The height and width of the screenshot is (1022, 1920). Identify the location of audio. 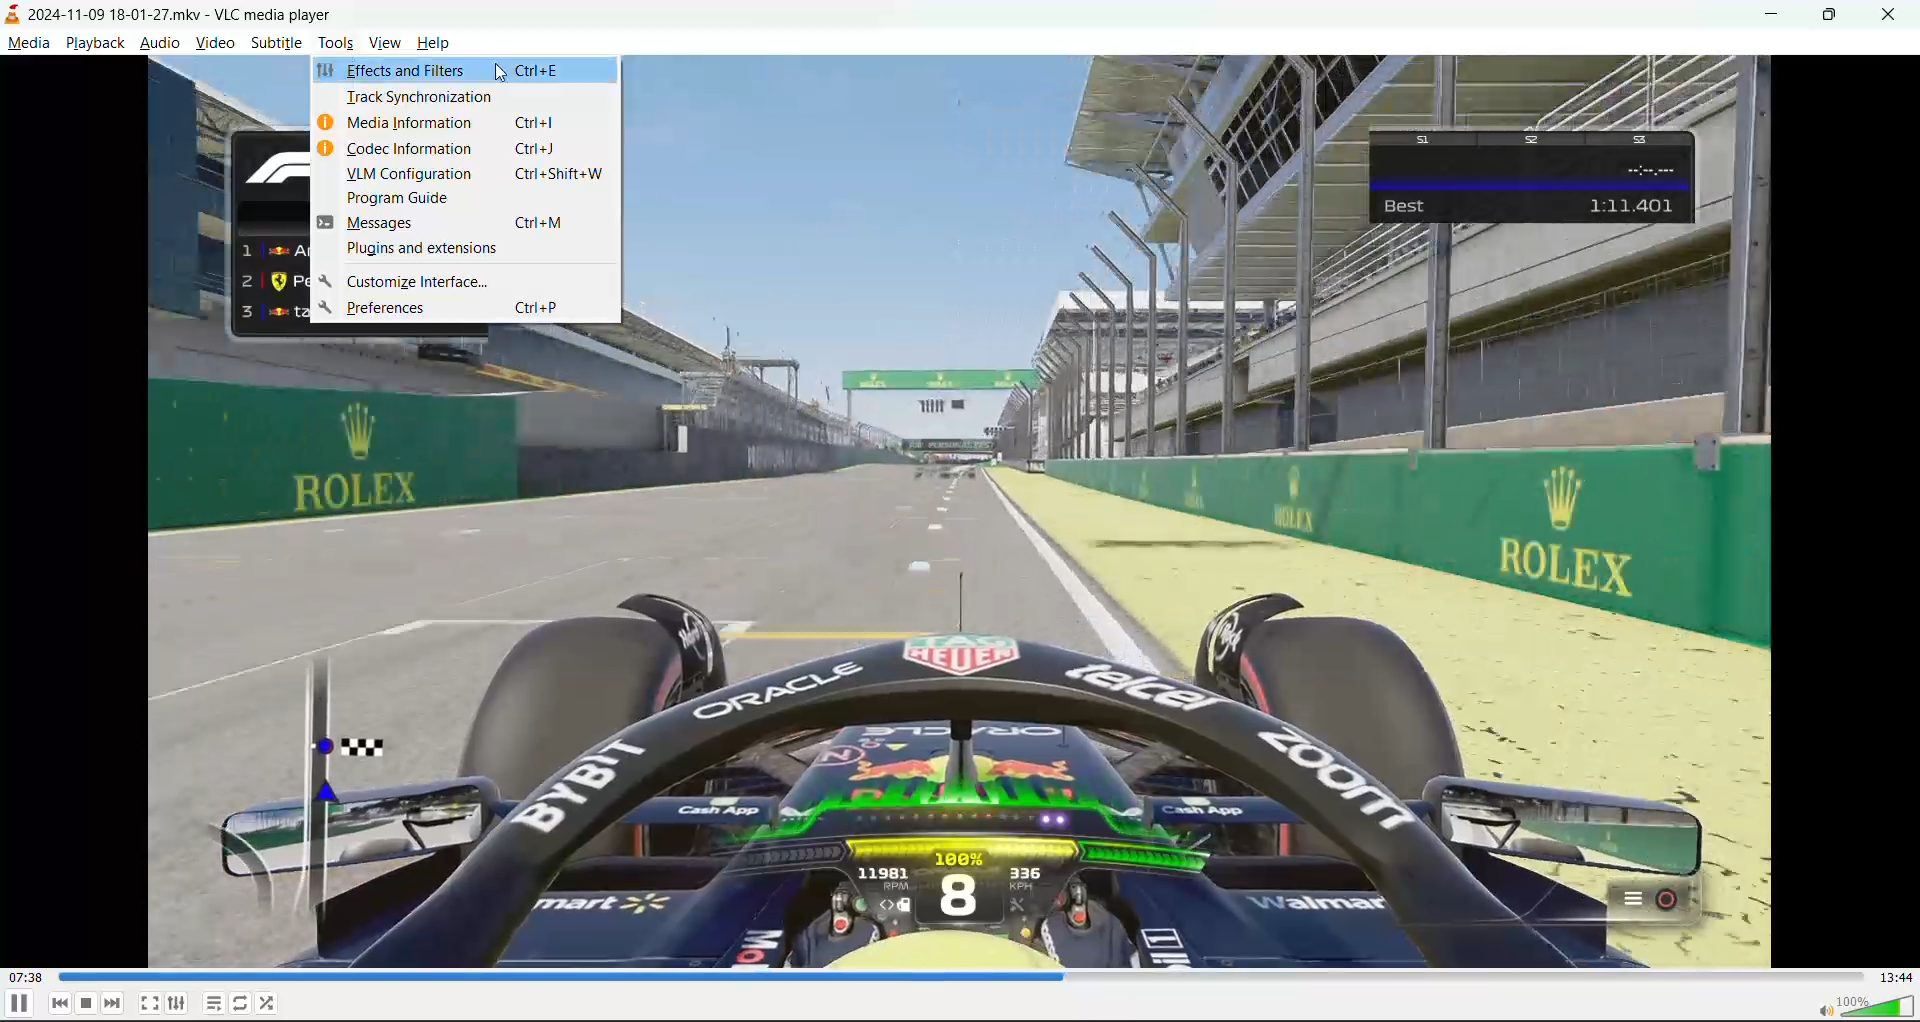
(161, 42).